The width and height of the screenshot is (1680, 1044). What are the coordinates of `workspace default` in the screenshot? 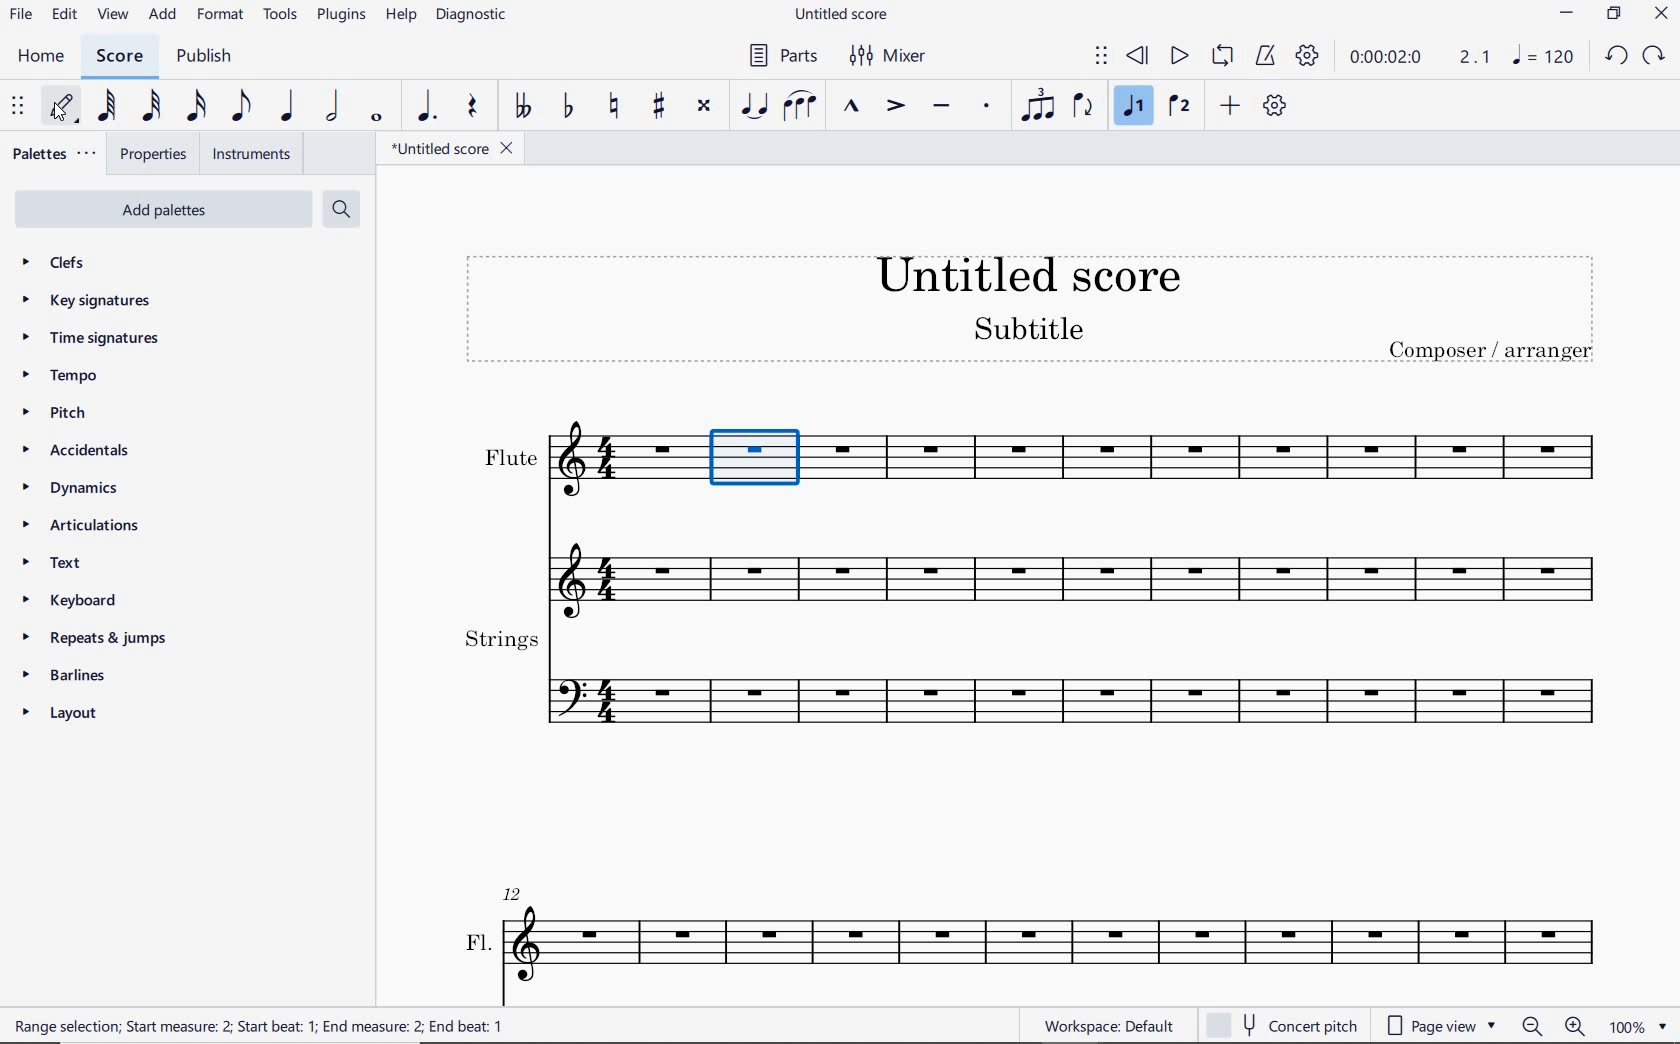 It's located at (1108, 1026).